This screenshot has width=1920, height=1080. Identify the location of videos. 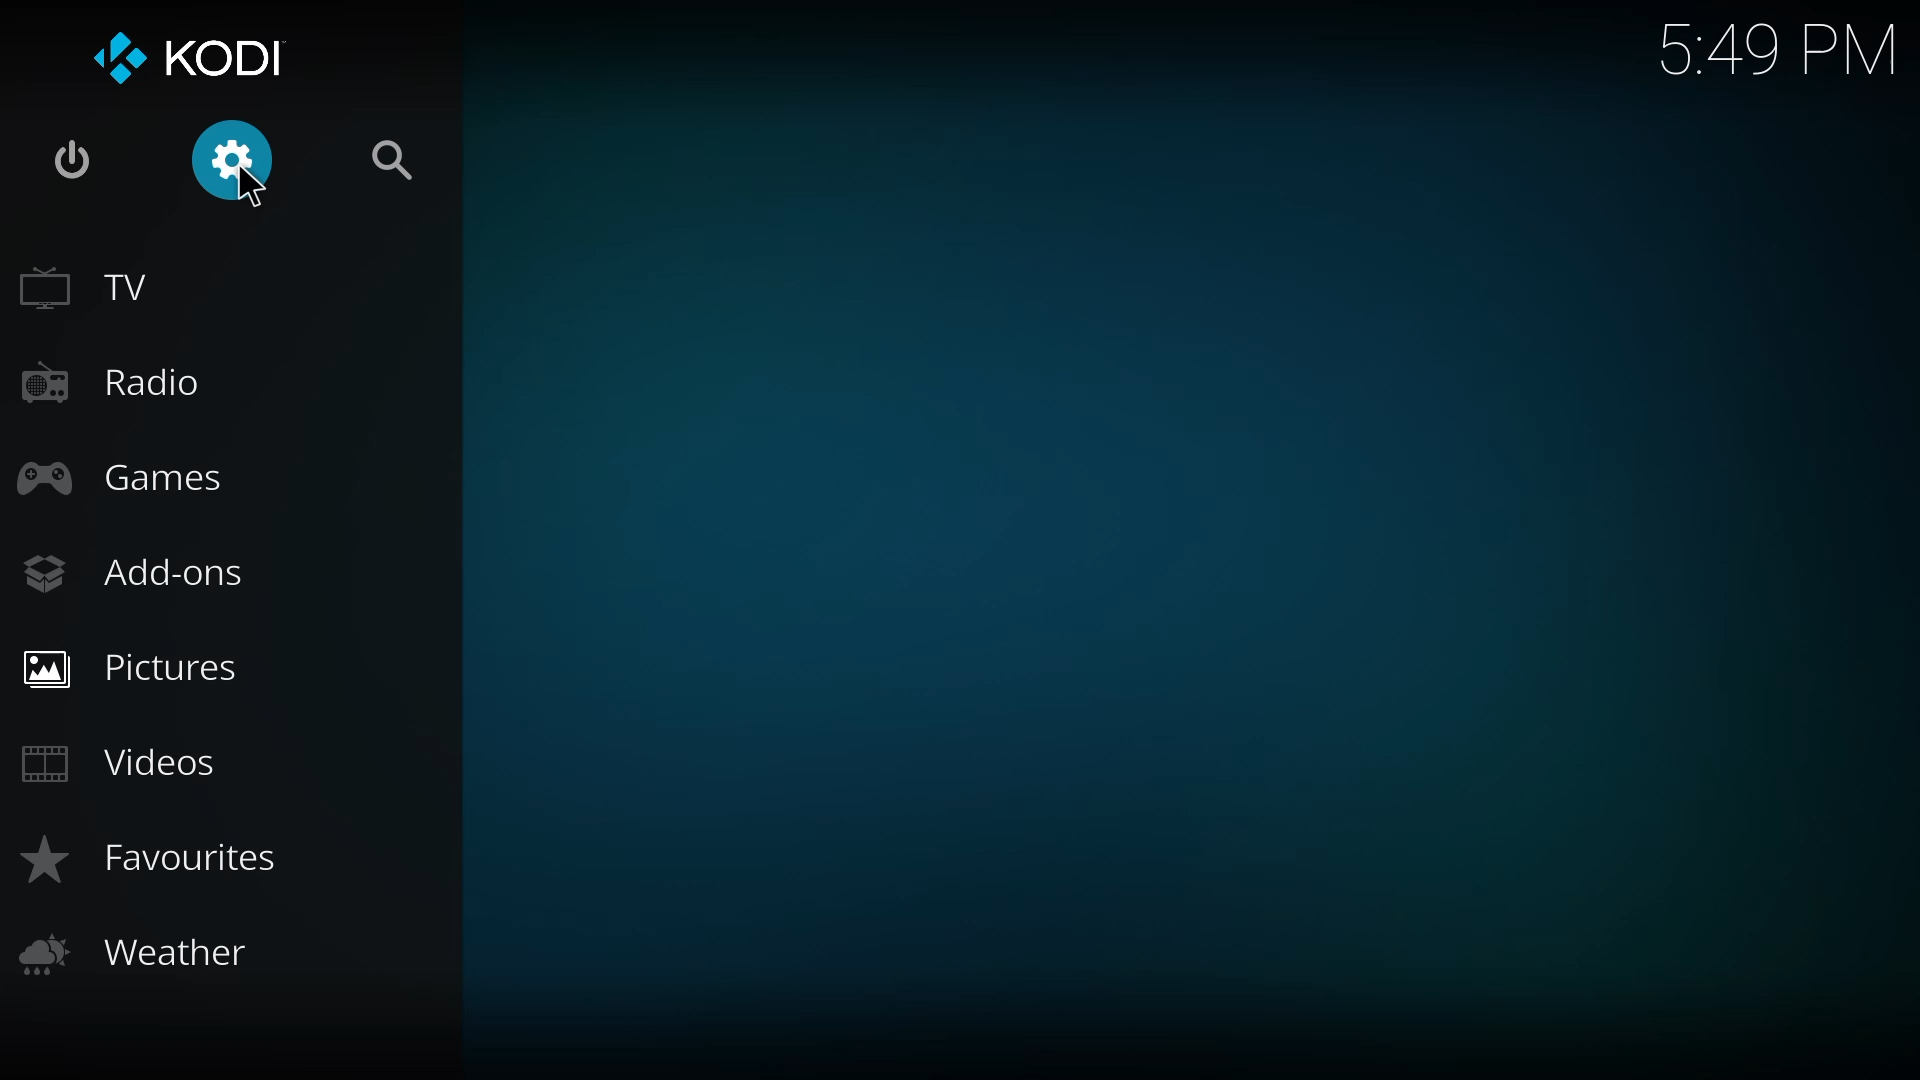
(122, 759).